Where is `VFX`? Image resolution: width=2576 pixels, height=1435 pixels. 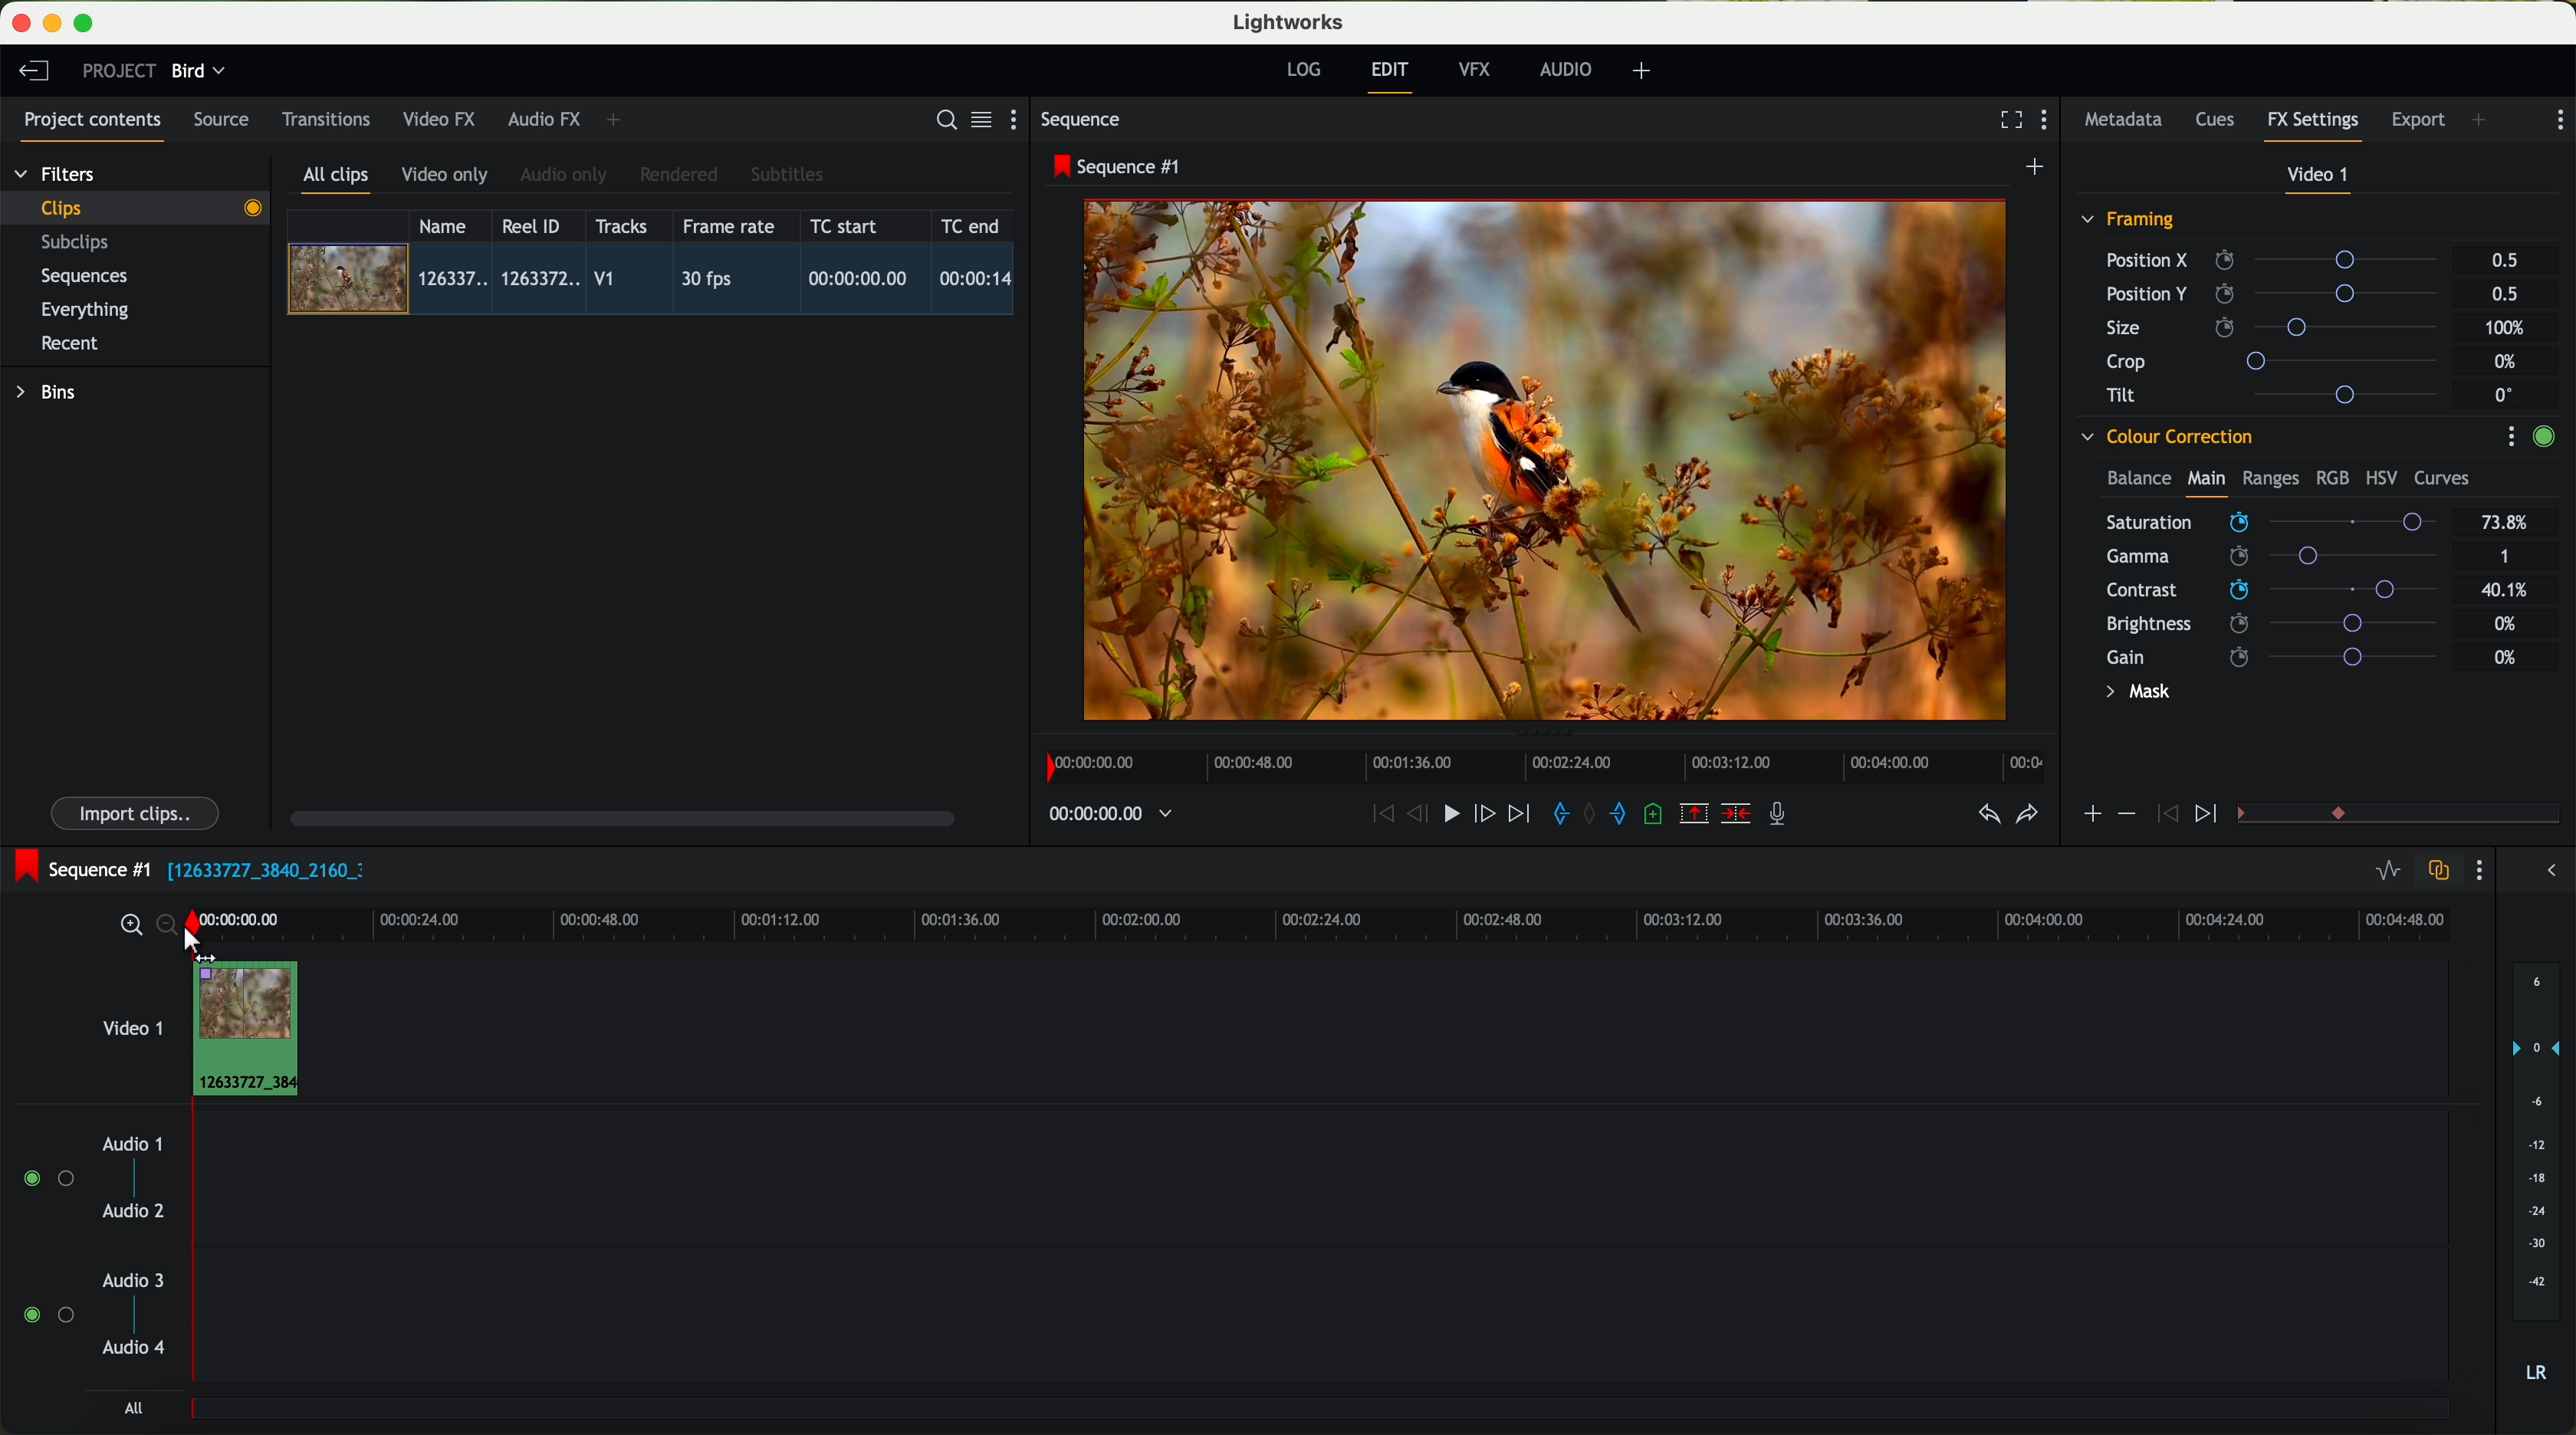
VFX is located at coordinates (1479, 70).